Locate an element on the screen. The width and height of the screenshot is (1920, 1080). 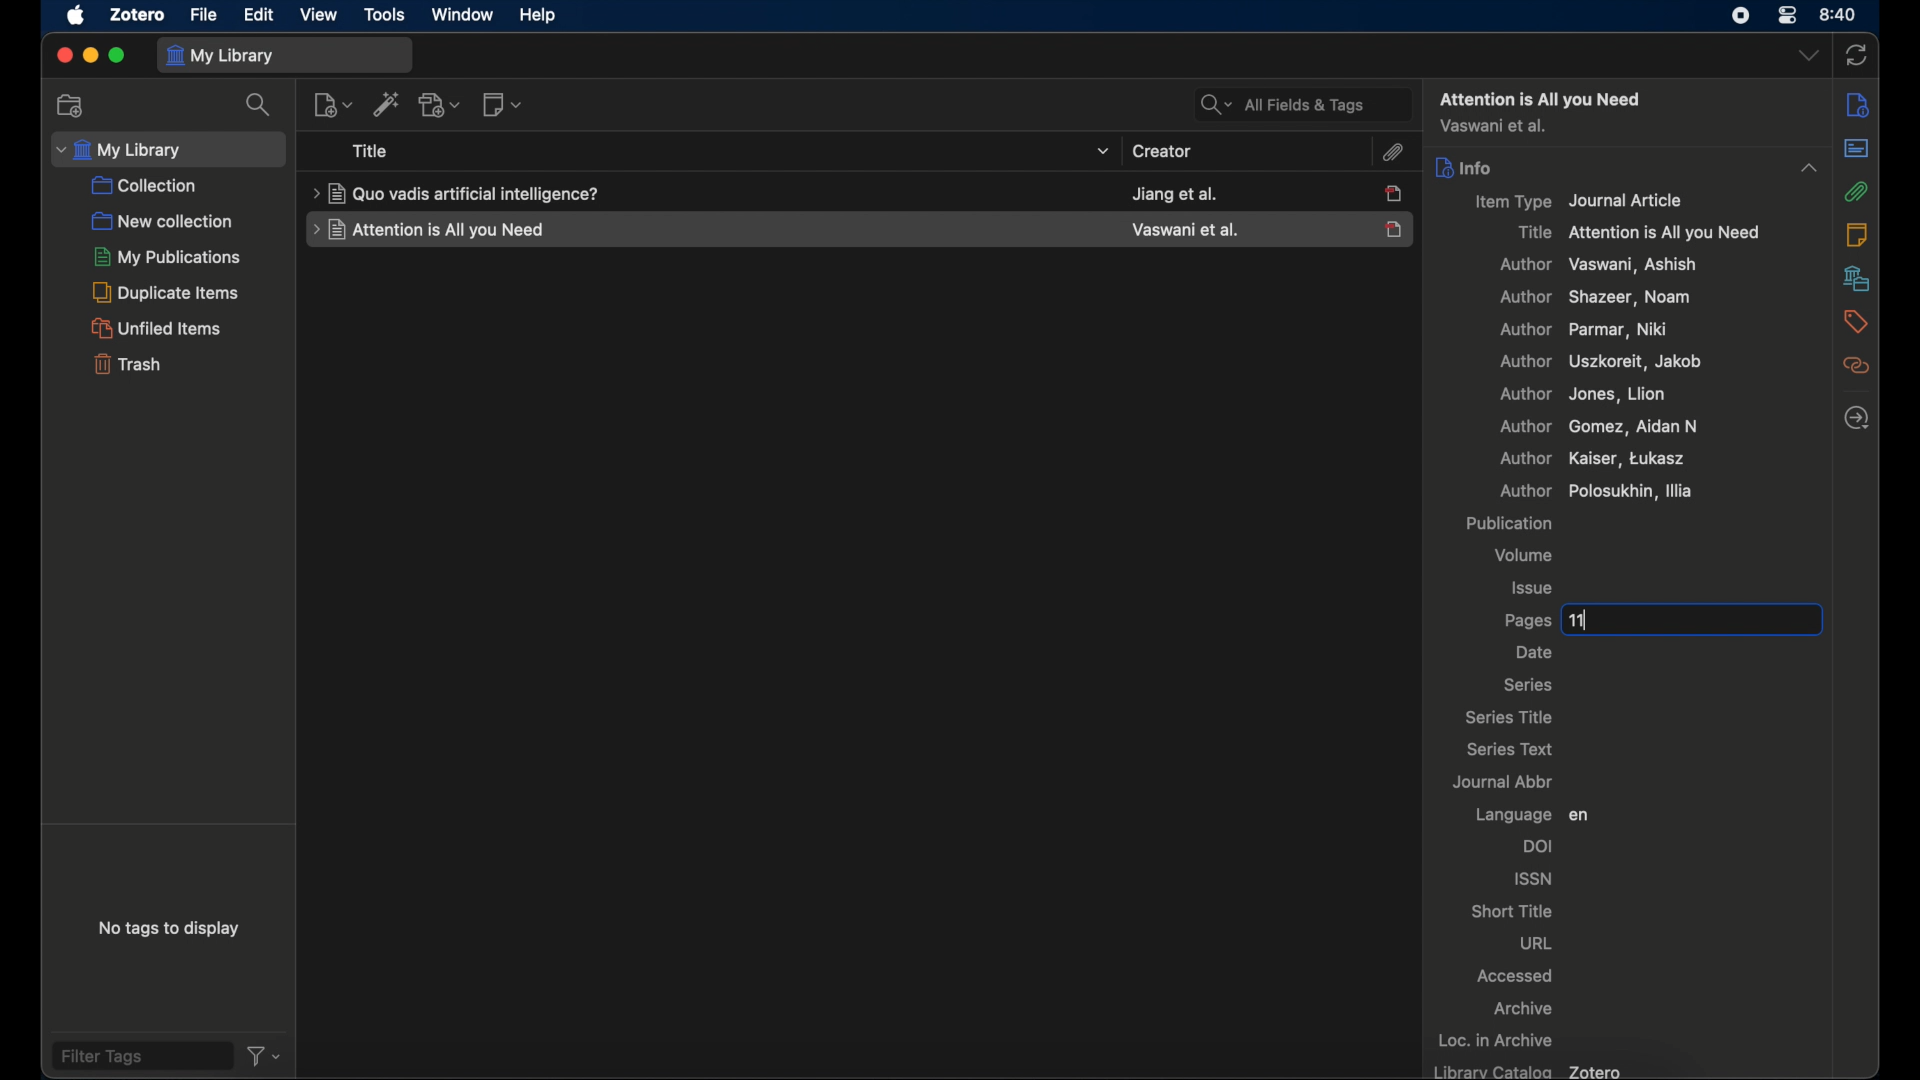
my library is located at coordinates (285, 54).